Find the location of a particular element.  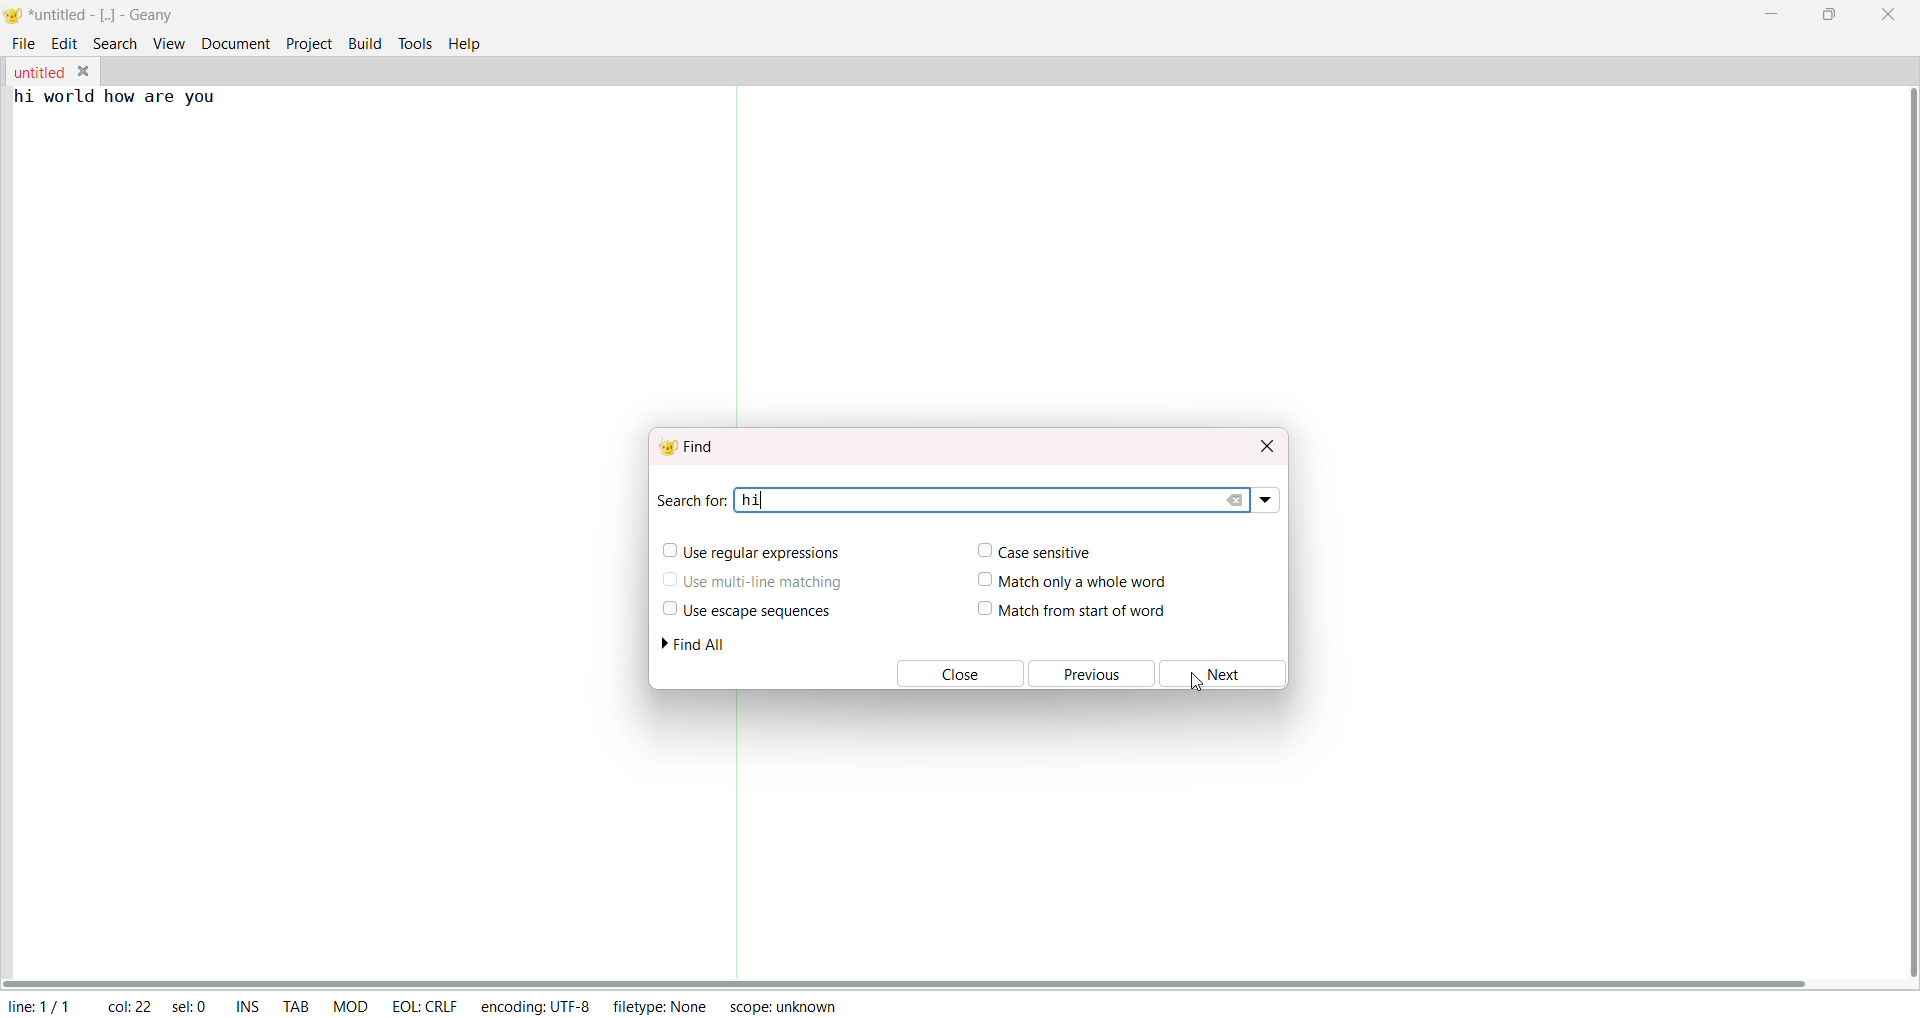

scope: unknown is located at coordinates (779, 1005).